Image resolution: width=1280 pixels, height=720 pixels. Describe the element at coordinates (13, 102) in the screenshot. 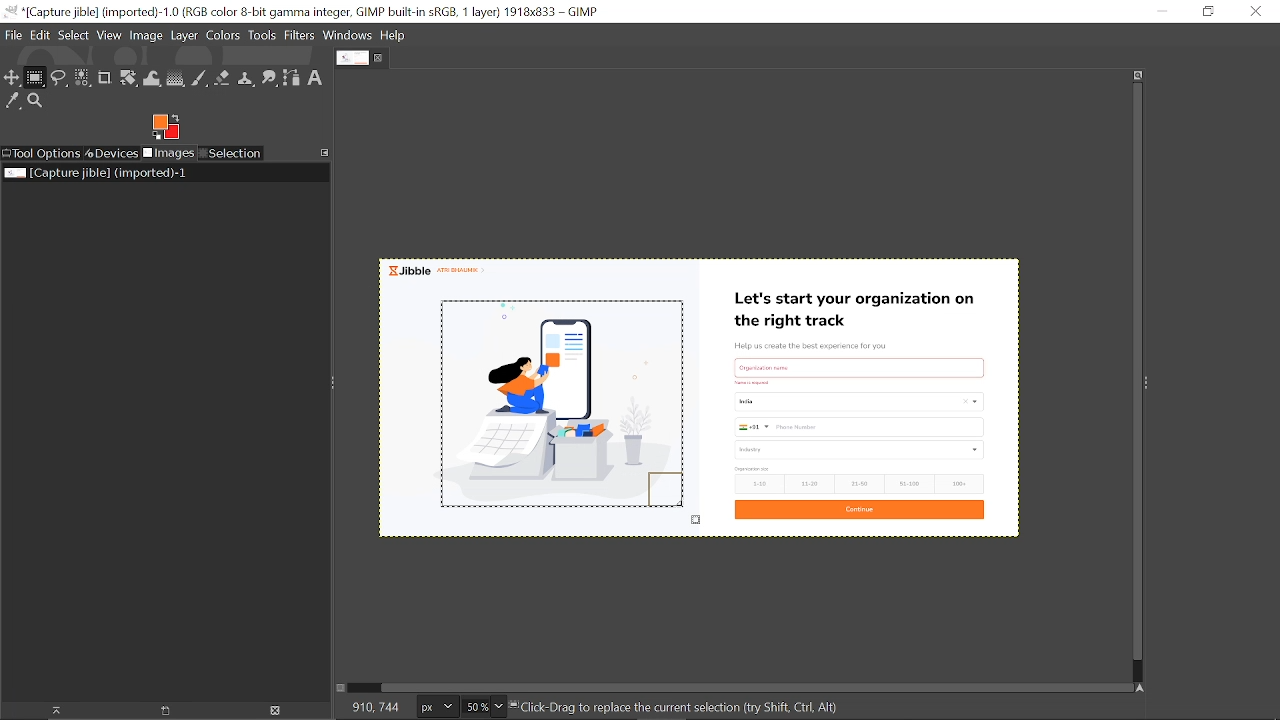

I see `Color picker tool` at that location.